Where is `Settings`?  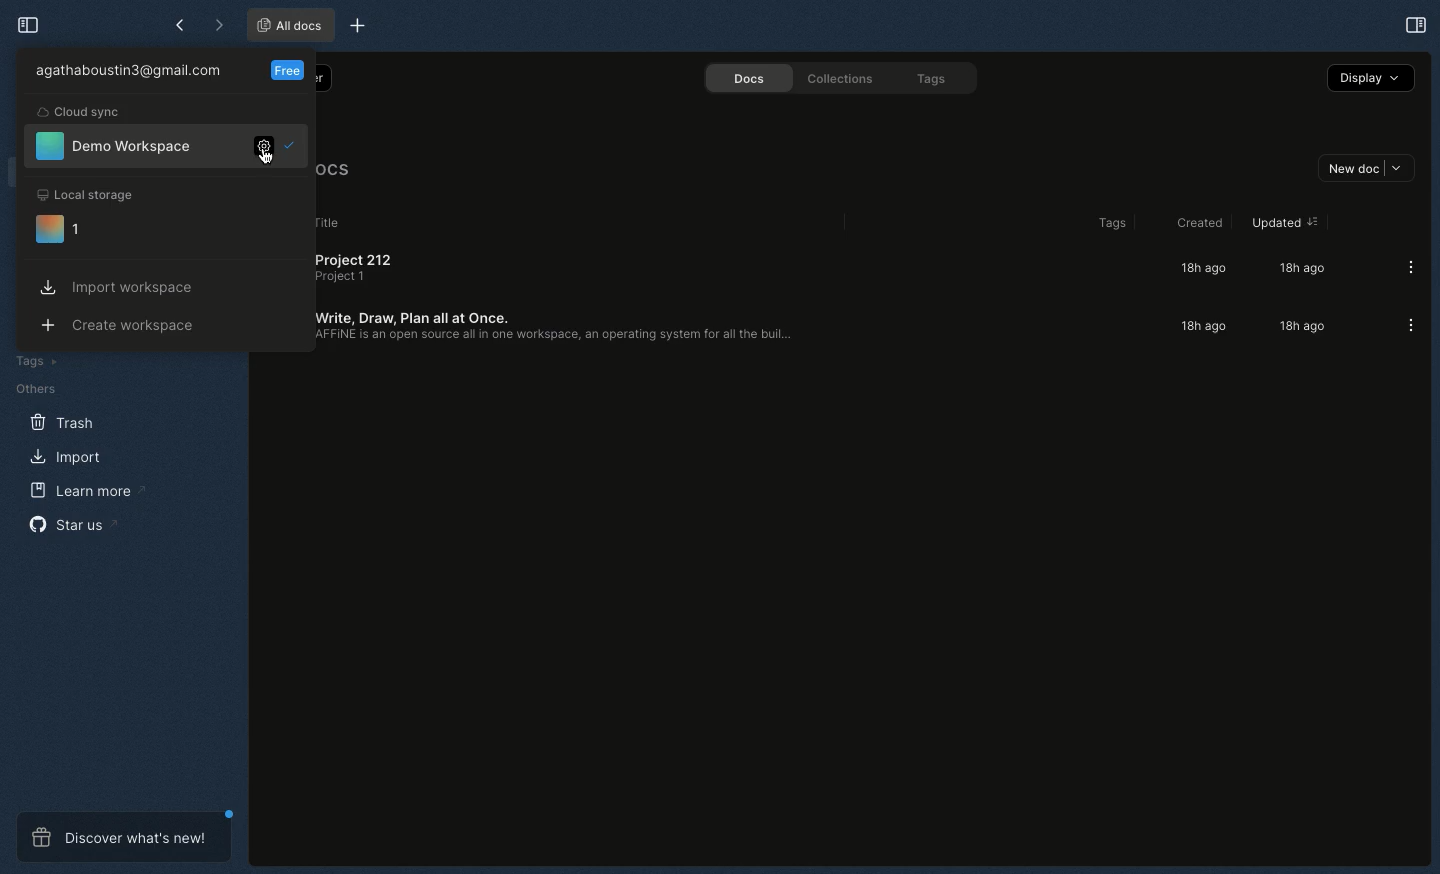 Settings is located at coordinates (261, 149).